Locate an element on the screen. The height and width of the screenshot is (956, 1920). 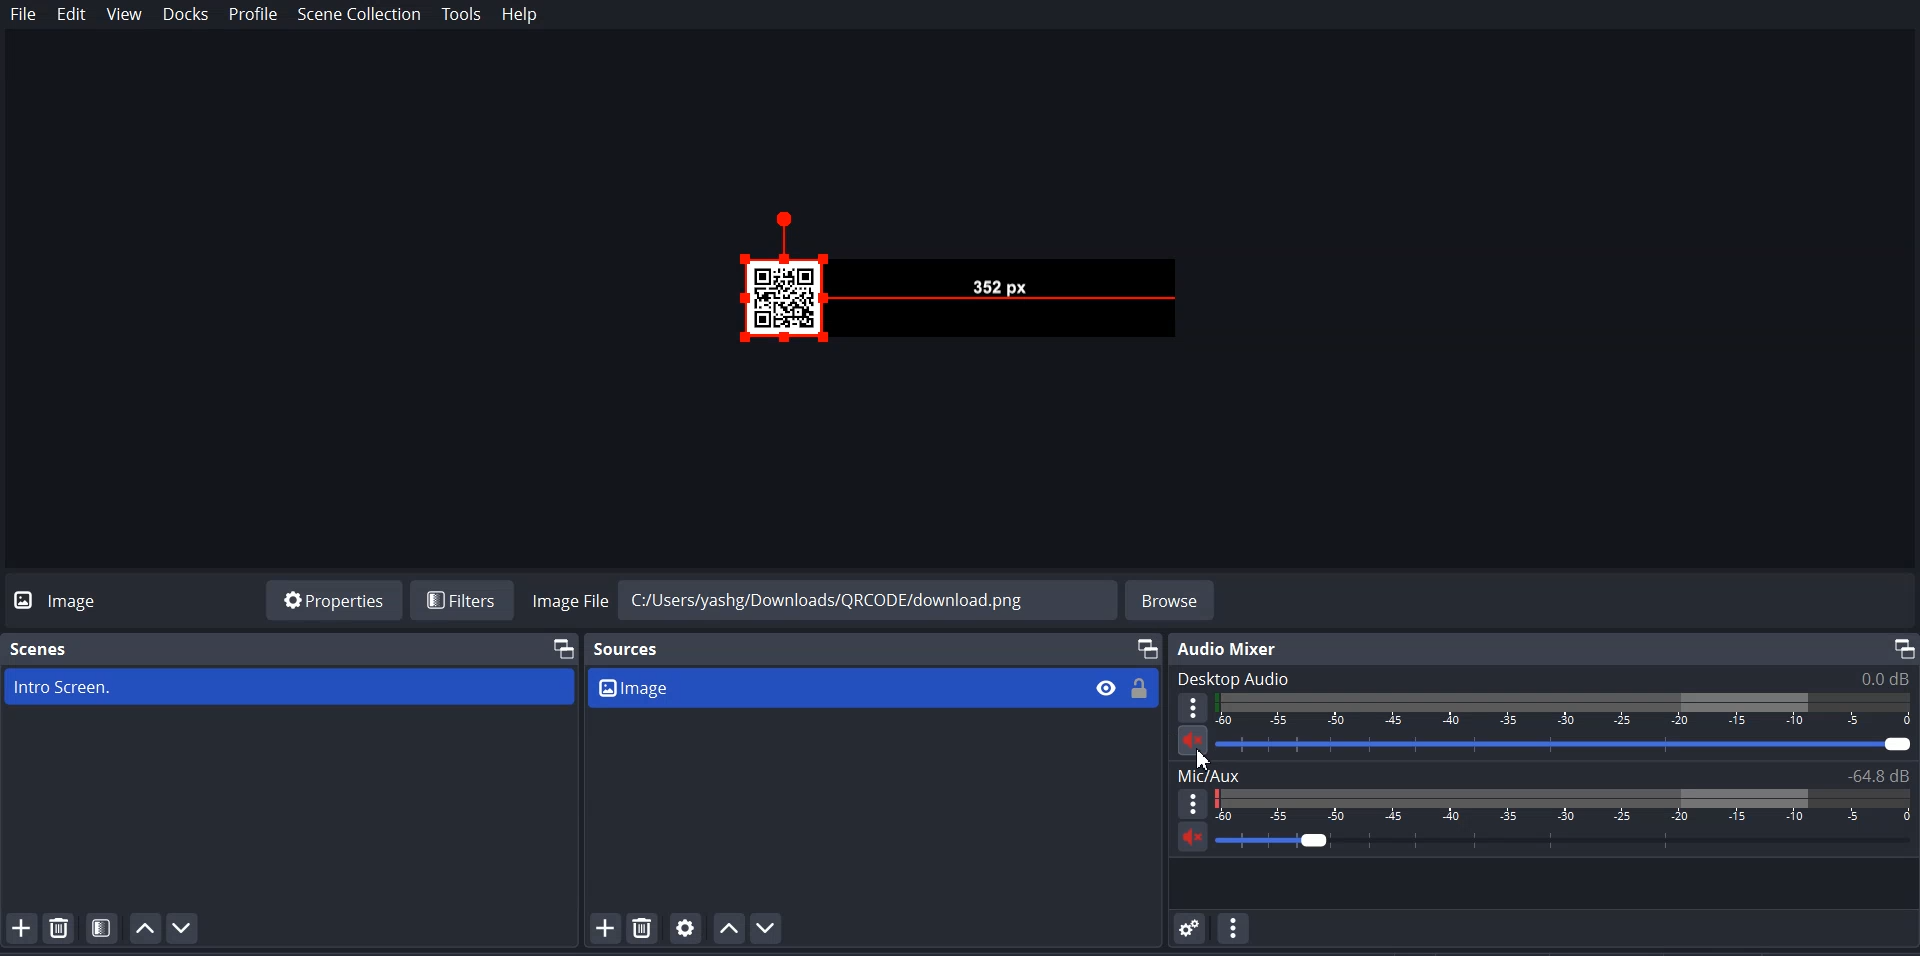
Help is located at coordinates (520, 15).